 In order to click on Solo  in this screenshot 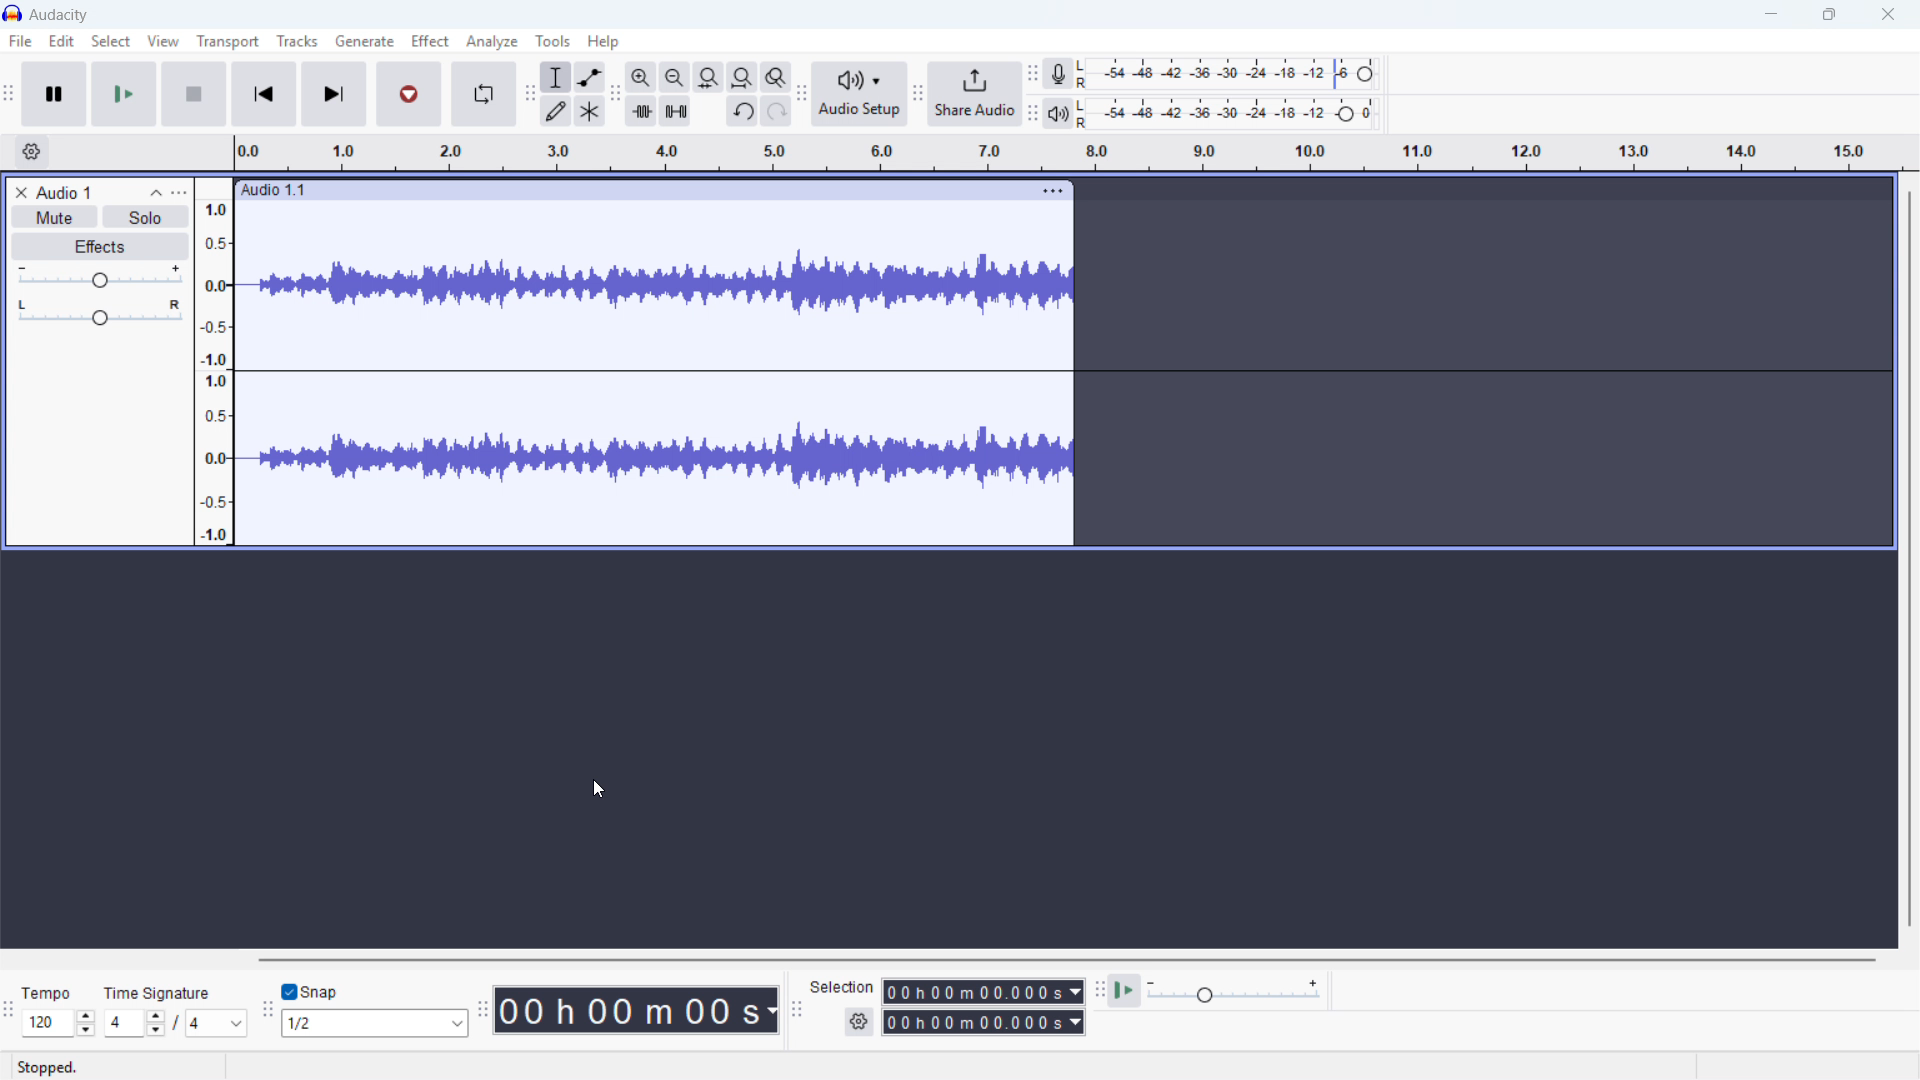, I will do `click(144, 217)`.